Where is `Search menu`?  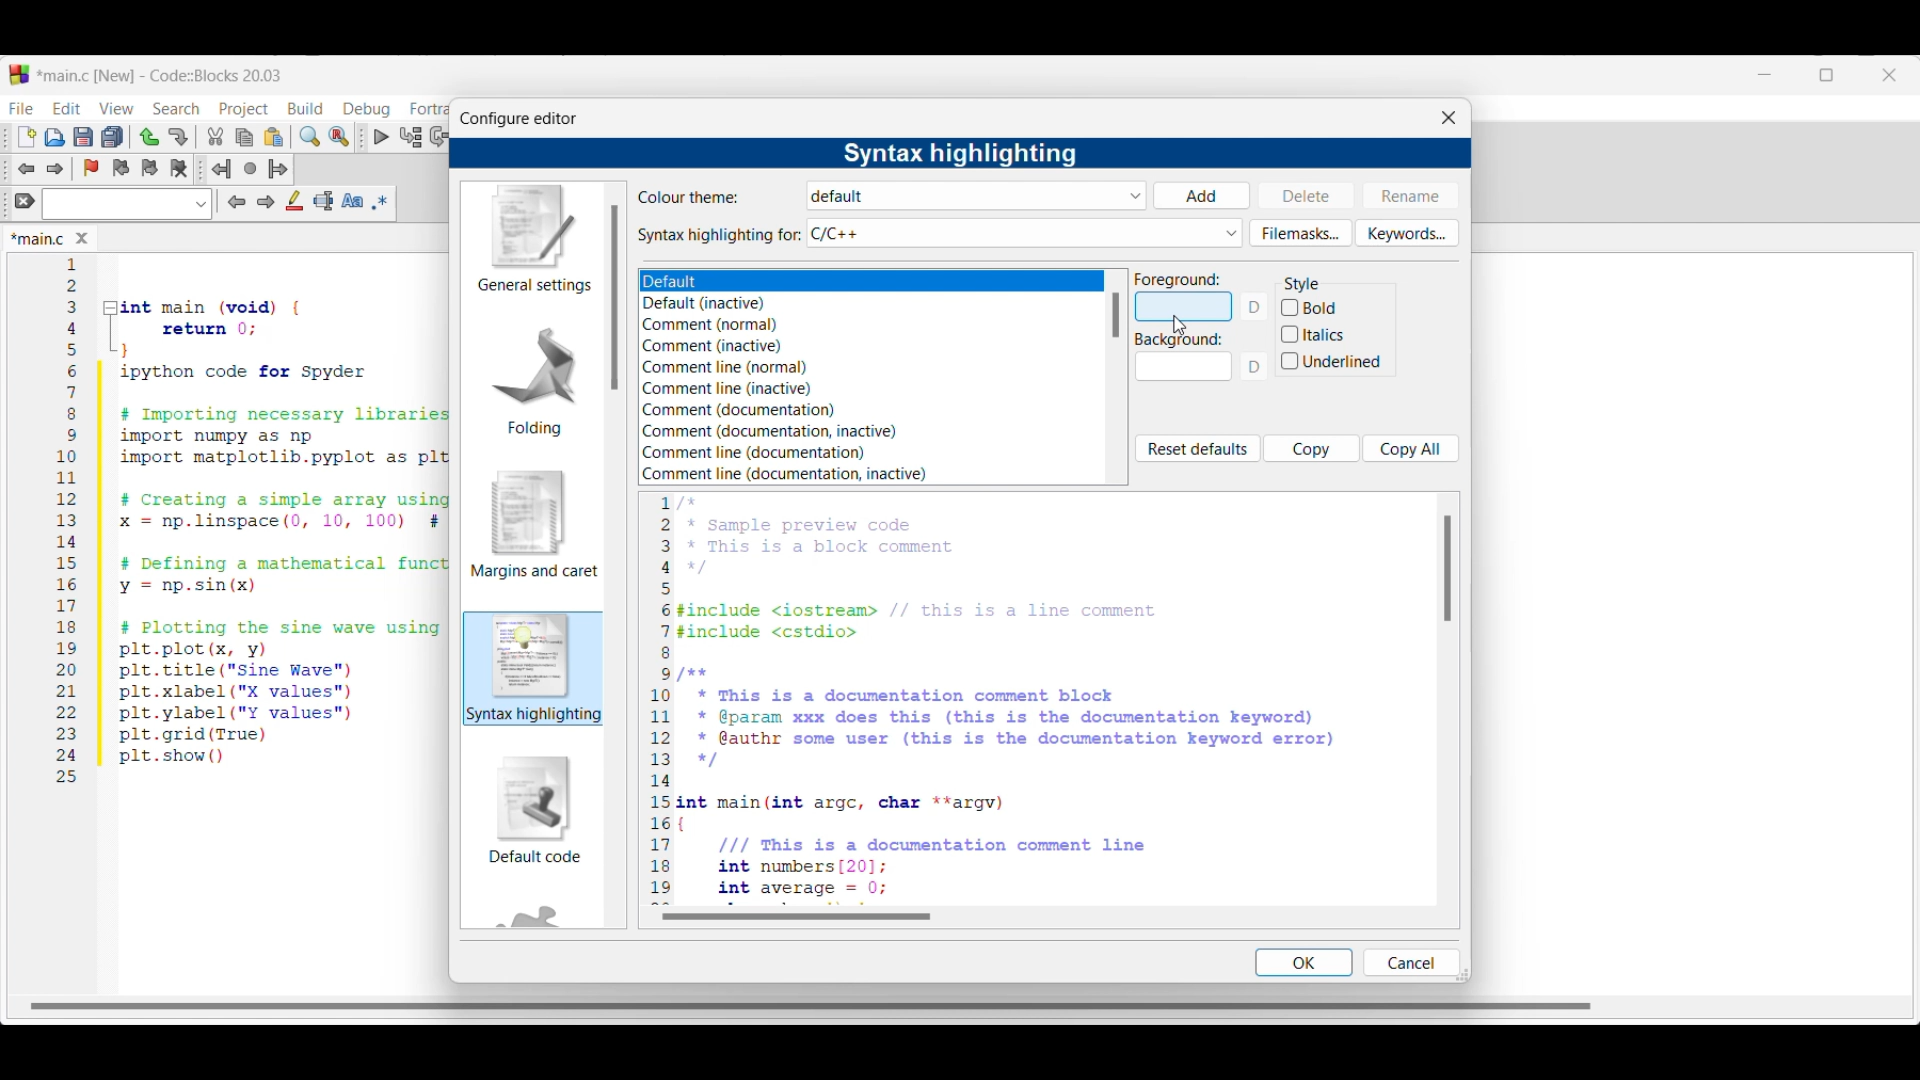 Search menu is located at coordinates (176, 109).